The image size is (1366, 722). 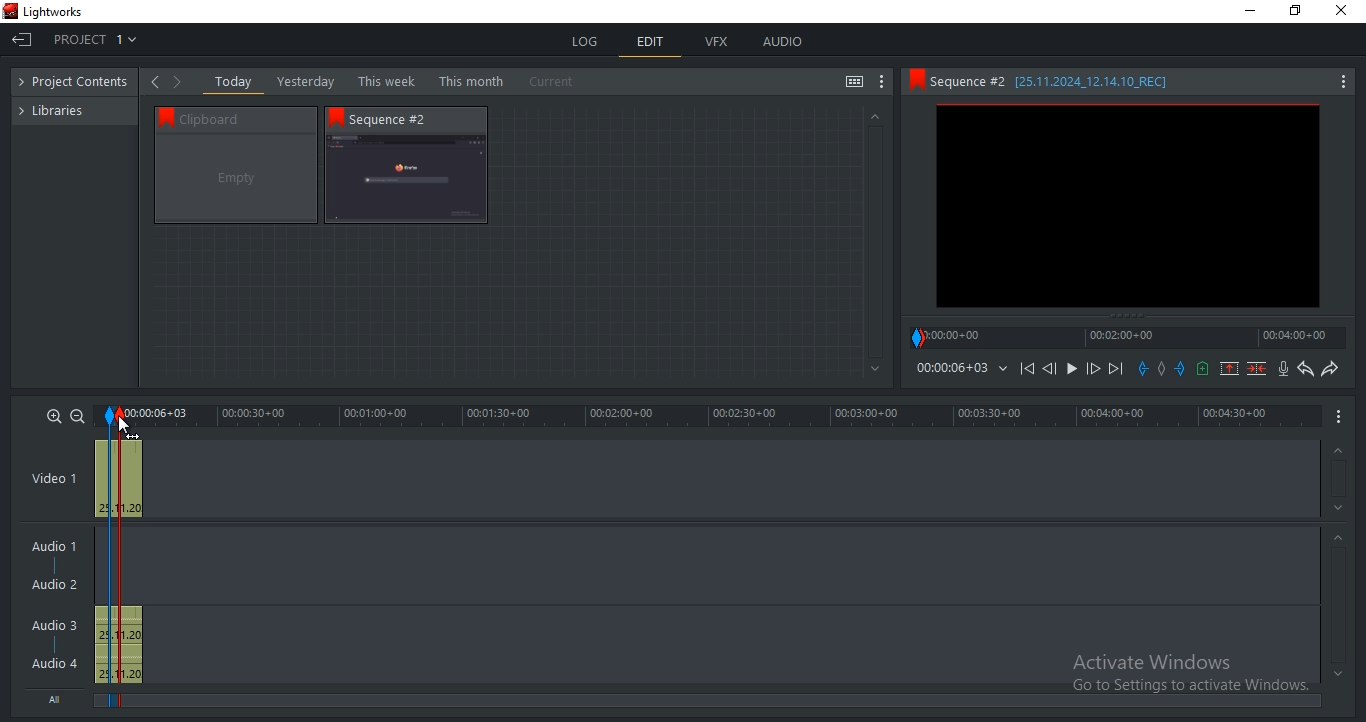 What do you see at coordinates (162, 116) in the screenshot?
I see `Bookmark icon` at bounding box center [162, 116].